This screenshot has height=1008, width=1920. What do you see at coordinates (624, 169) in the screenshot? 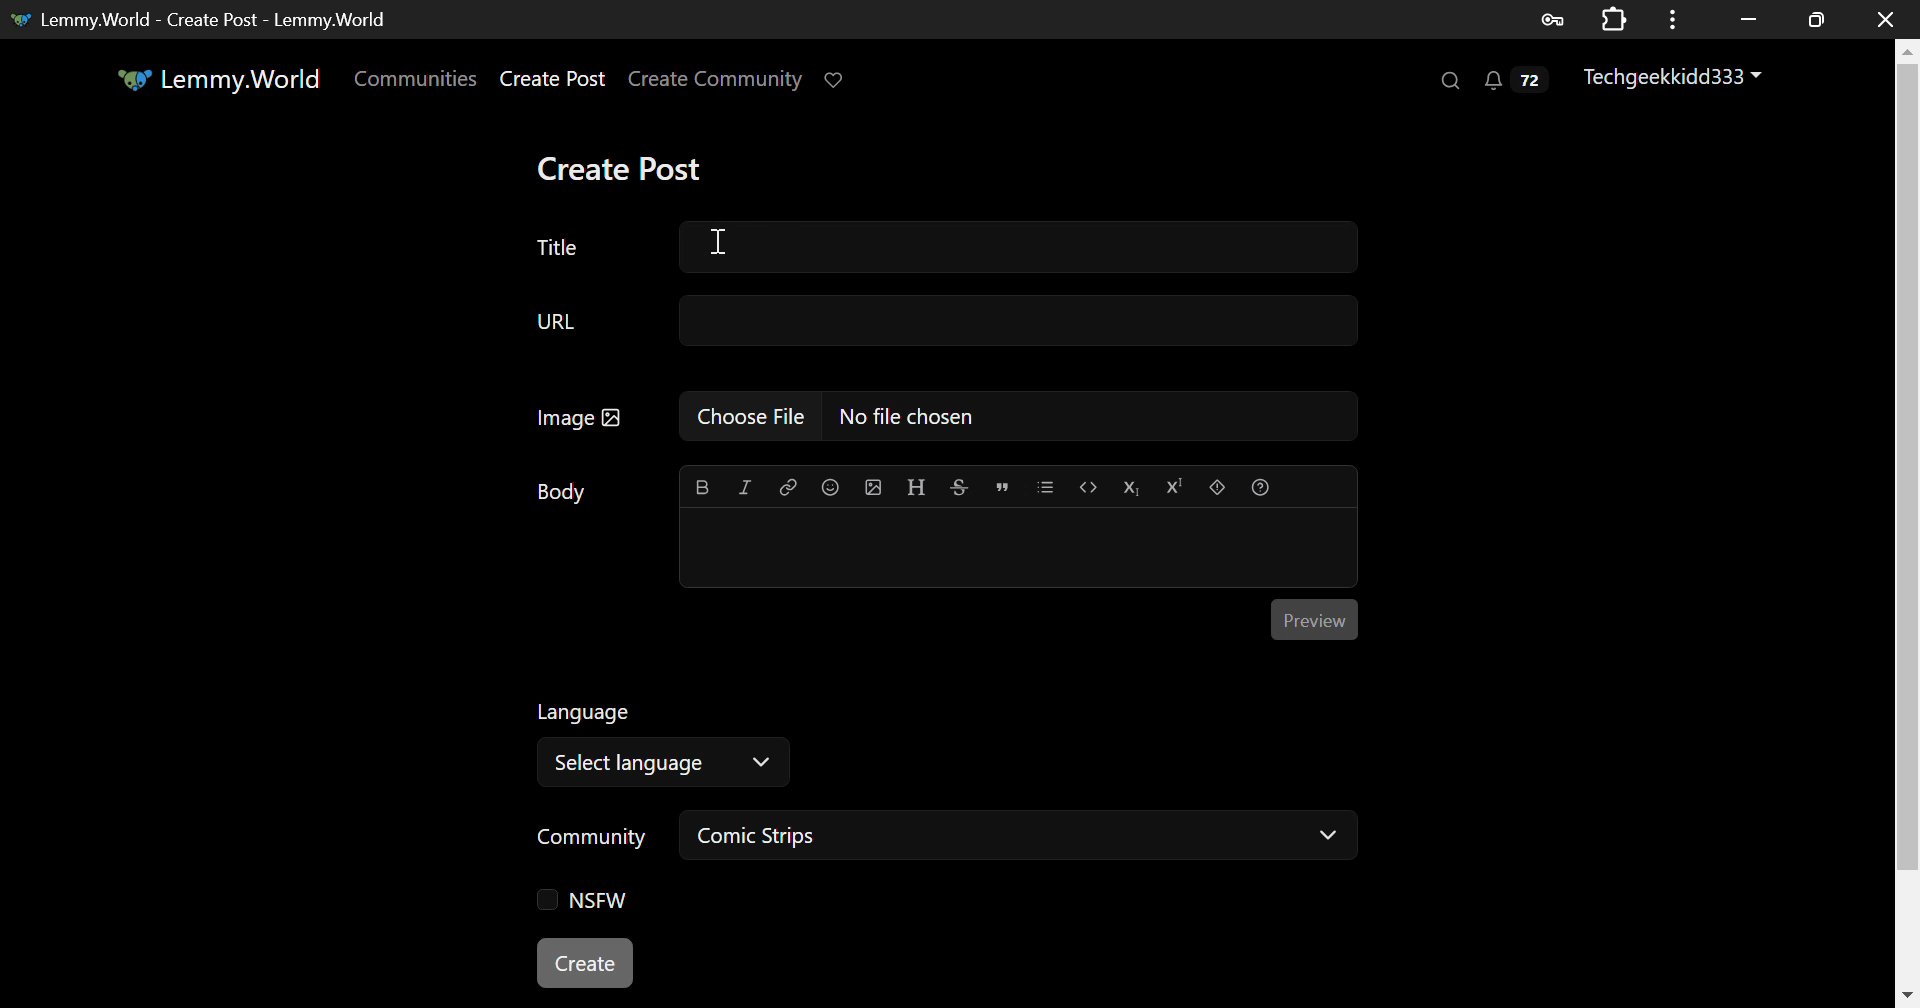
I see `Create Post` at bounding box center [624, 169].